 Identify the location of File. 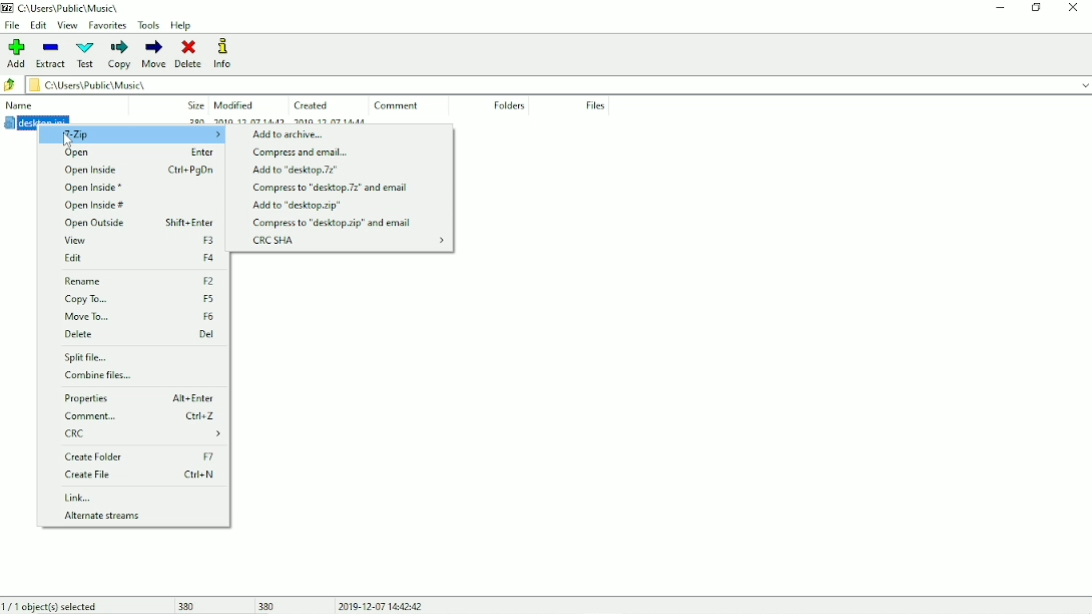
(14, 26).